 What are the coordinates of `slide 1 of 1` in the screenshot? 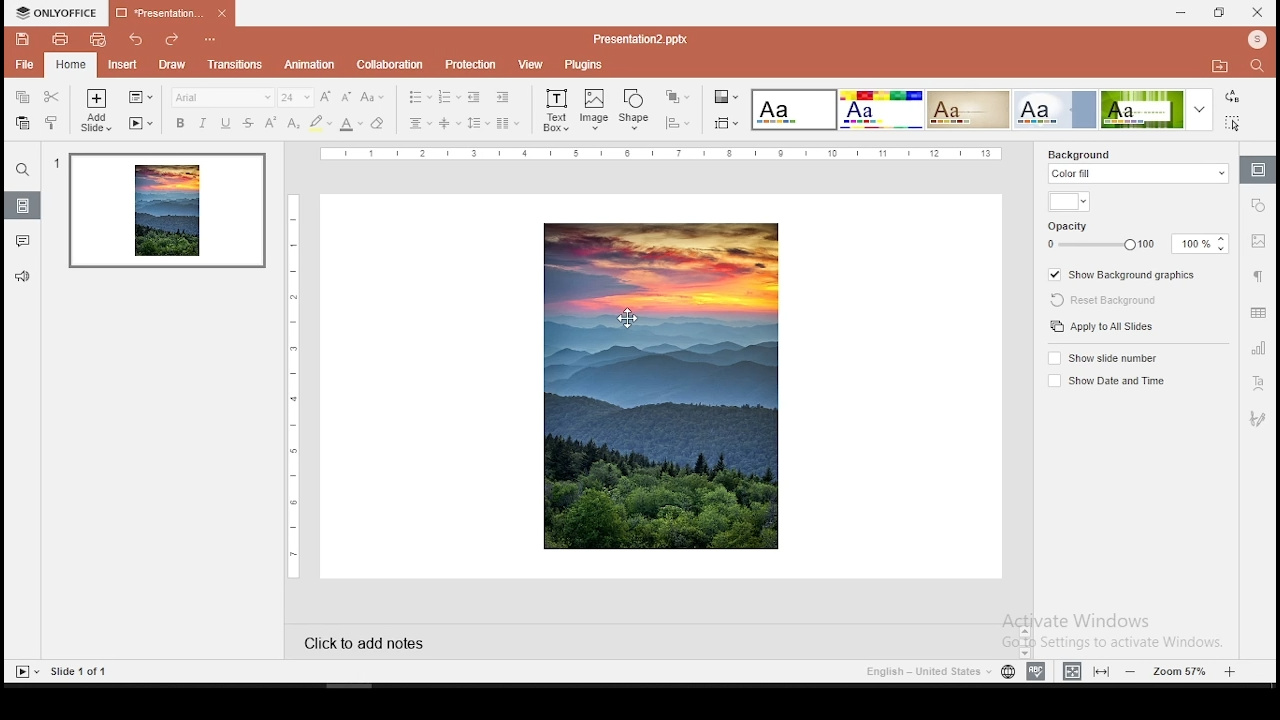 It's located at (86, 671).